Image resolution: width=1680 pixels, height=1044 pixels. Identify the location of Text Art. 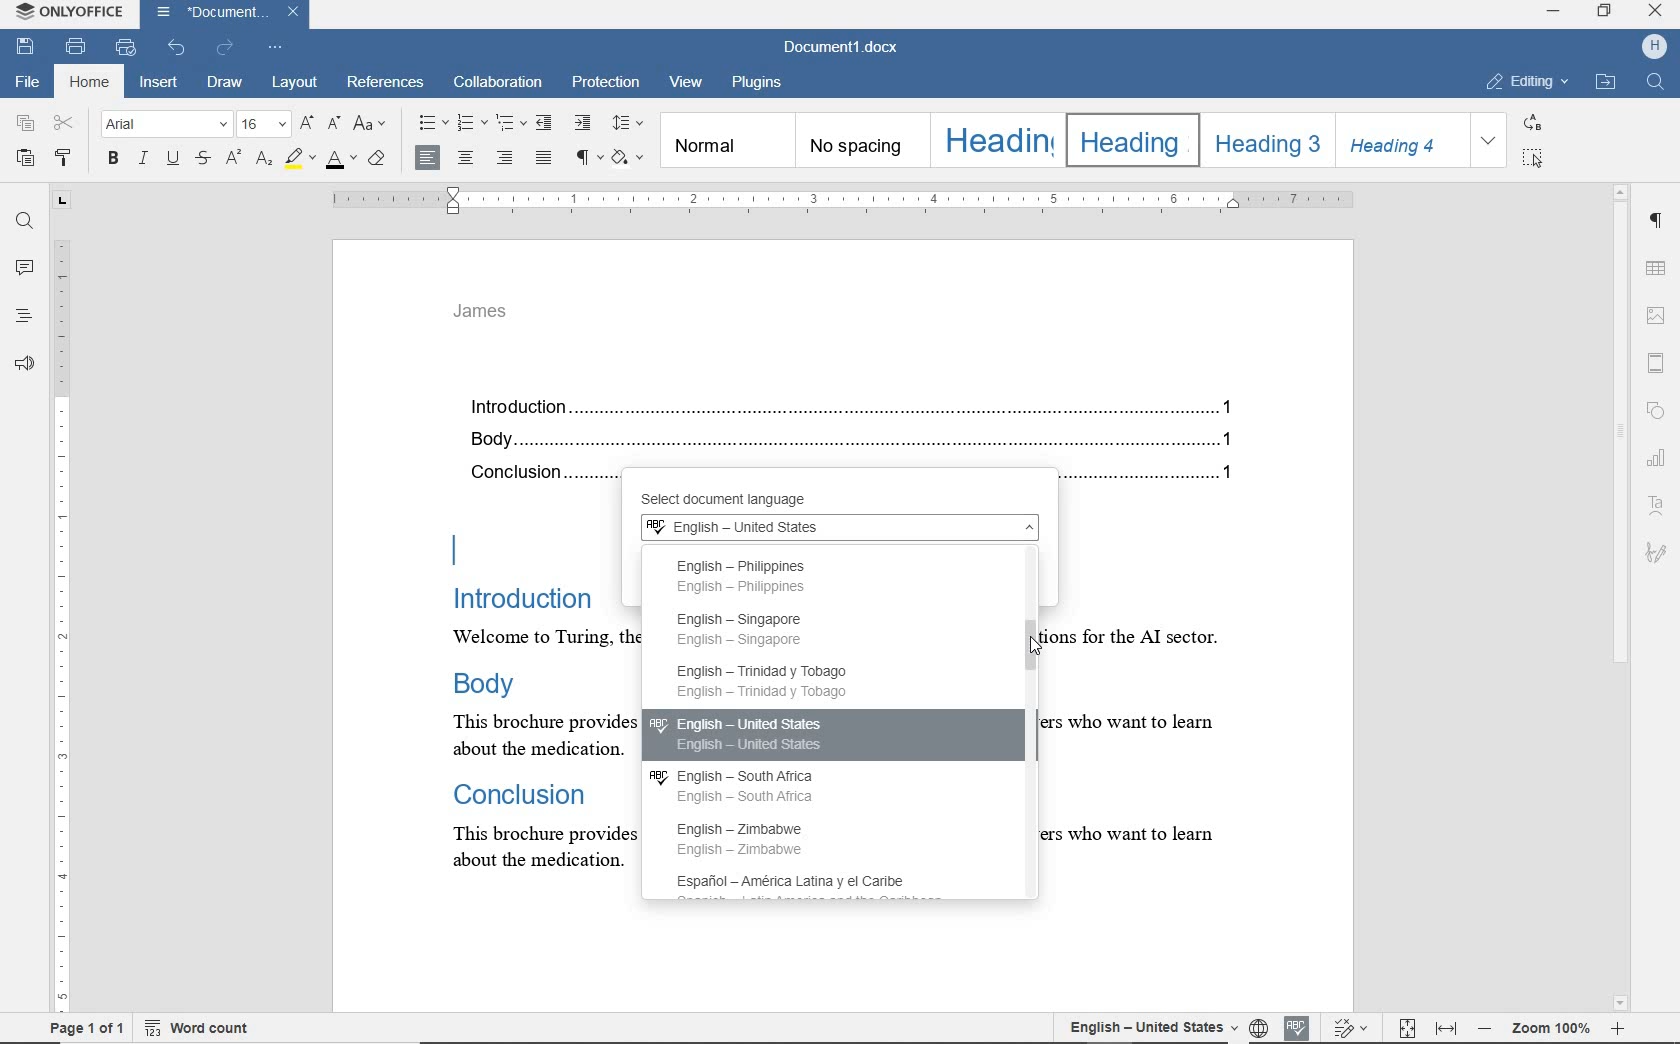
(1658, 506).